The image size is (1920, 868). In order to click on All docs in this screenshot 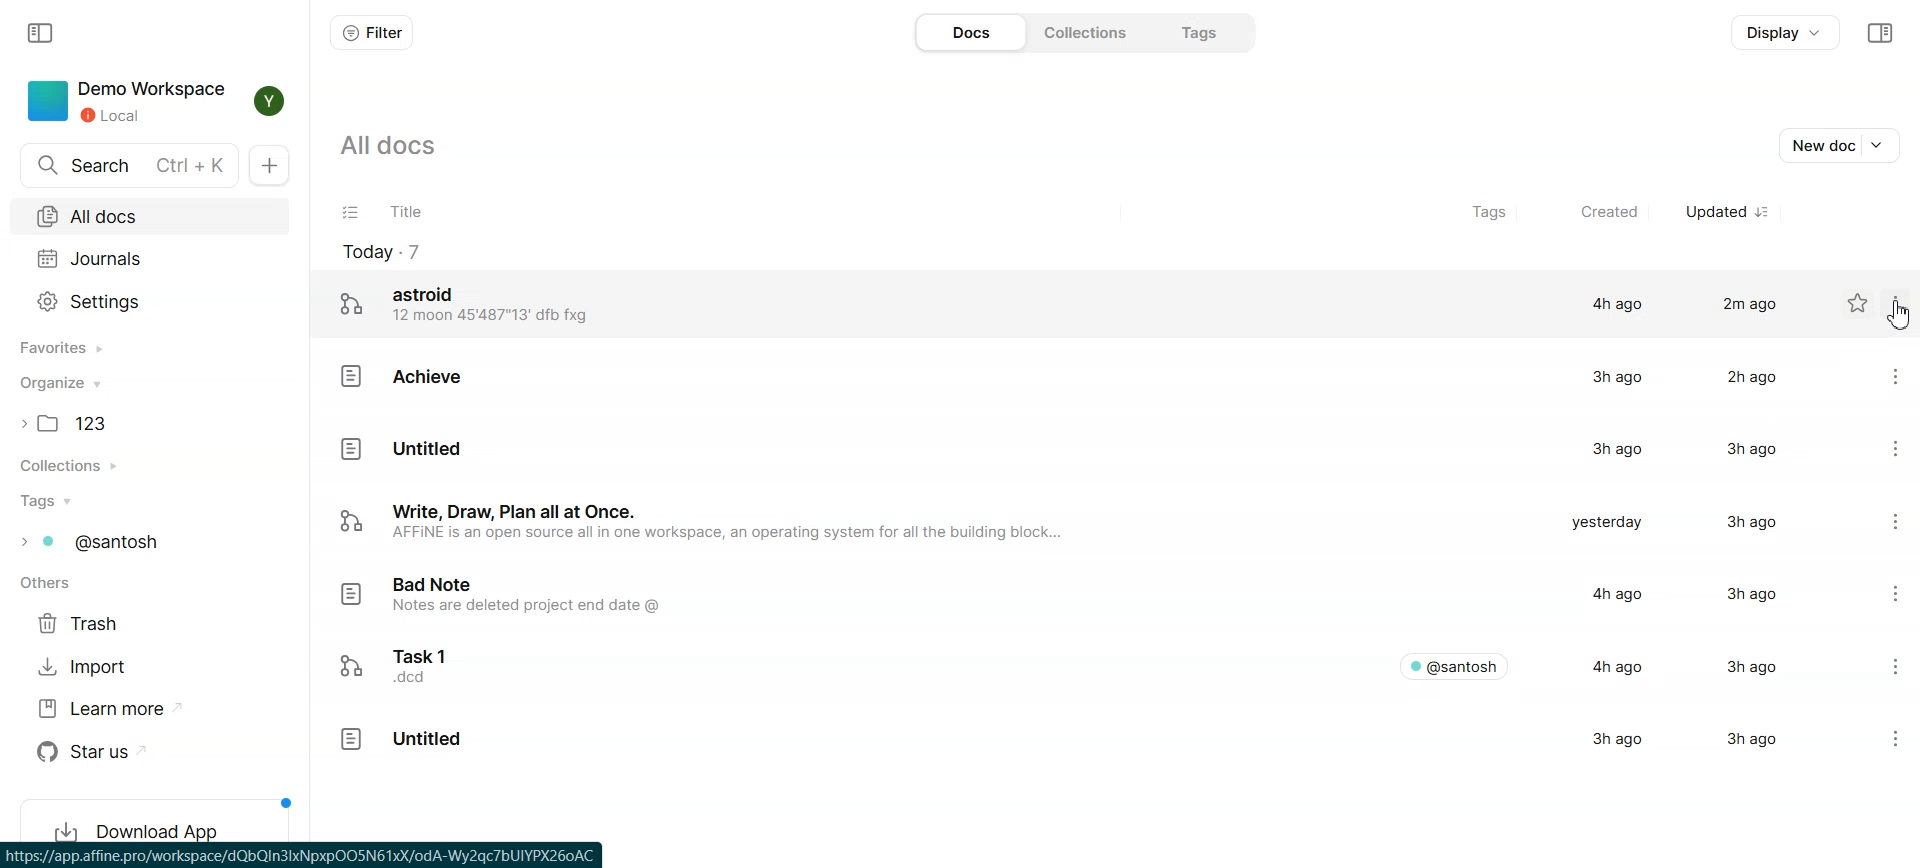, I will do `click(151, 217)`.